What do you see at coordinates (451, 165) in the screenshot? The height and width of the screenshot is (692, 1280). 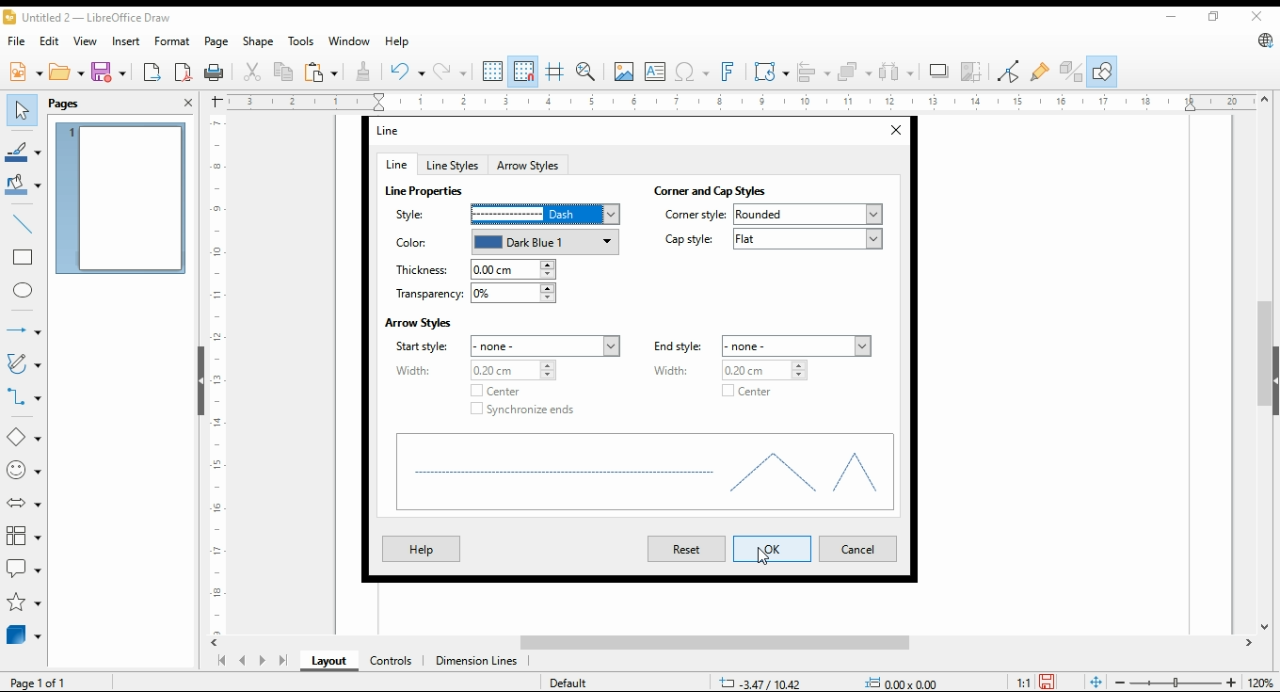 I see `line styles` at bounding box center [451, 165].